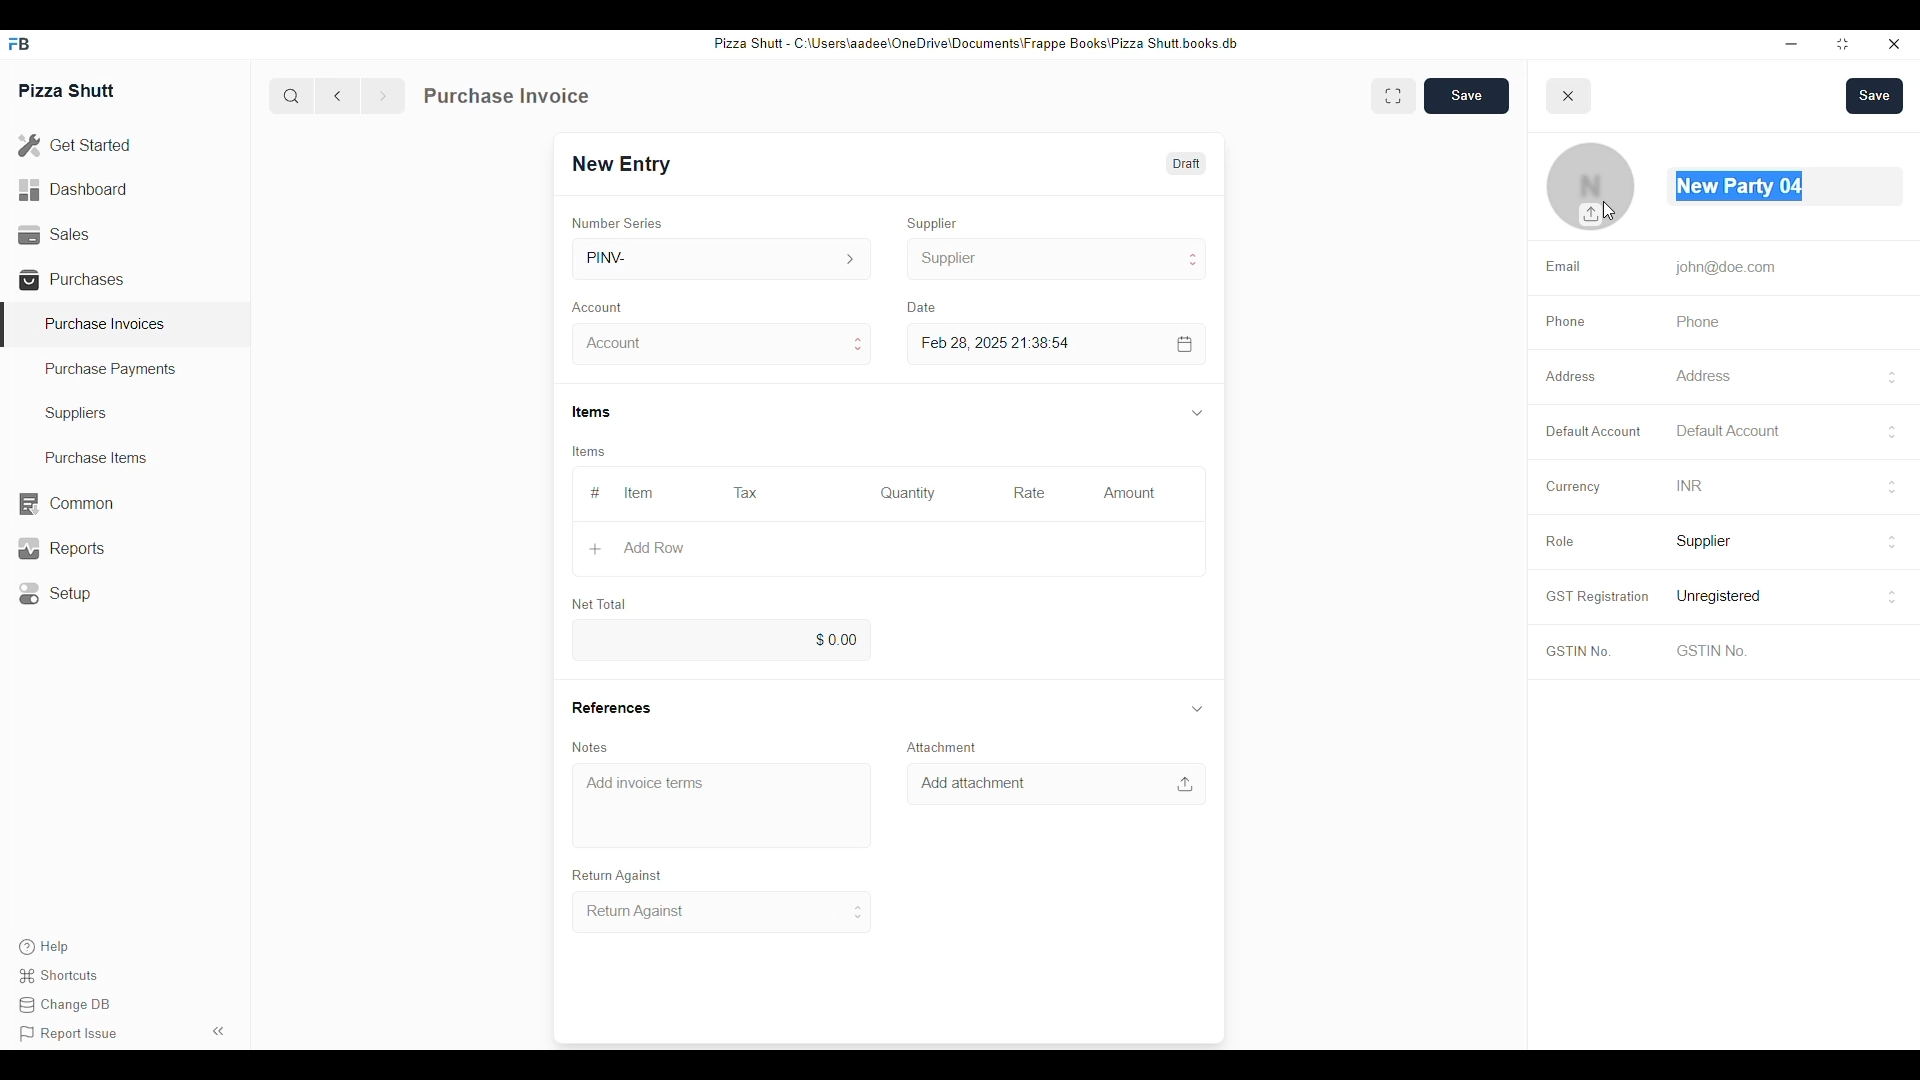  Describe the element at coordinates (973, 783) in the screenshot. I see `Add attachment` at that location.